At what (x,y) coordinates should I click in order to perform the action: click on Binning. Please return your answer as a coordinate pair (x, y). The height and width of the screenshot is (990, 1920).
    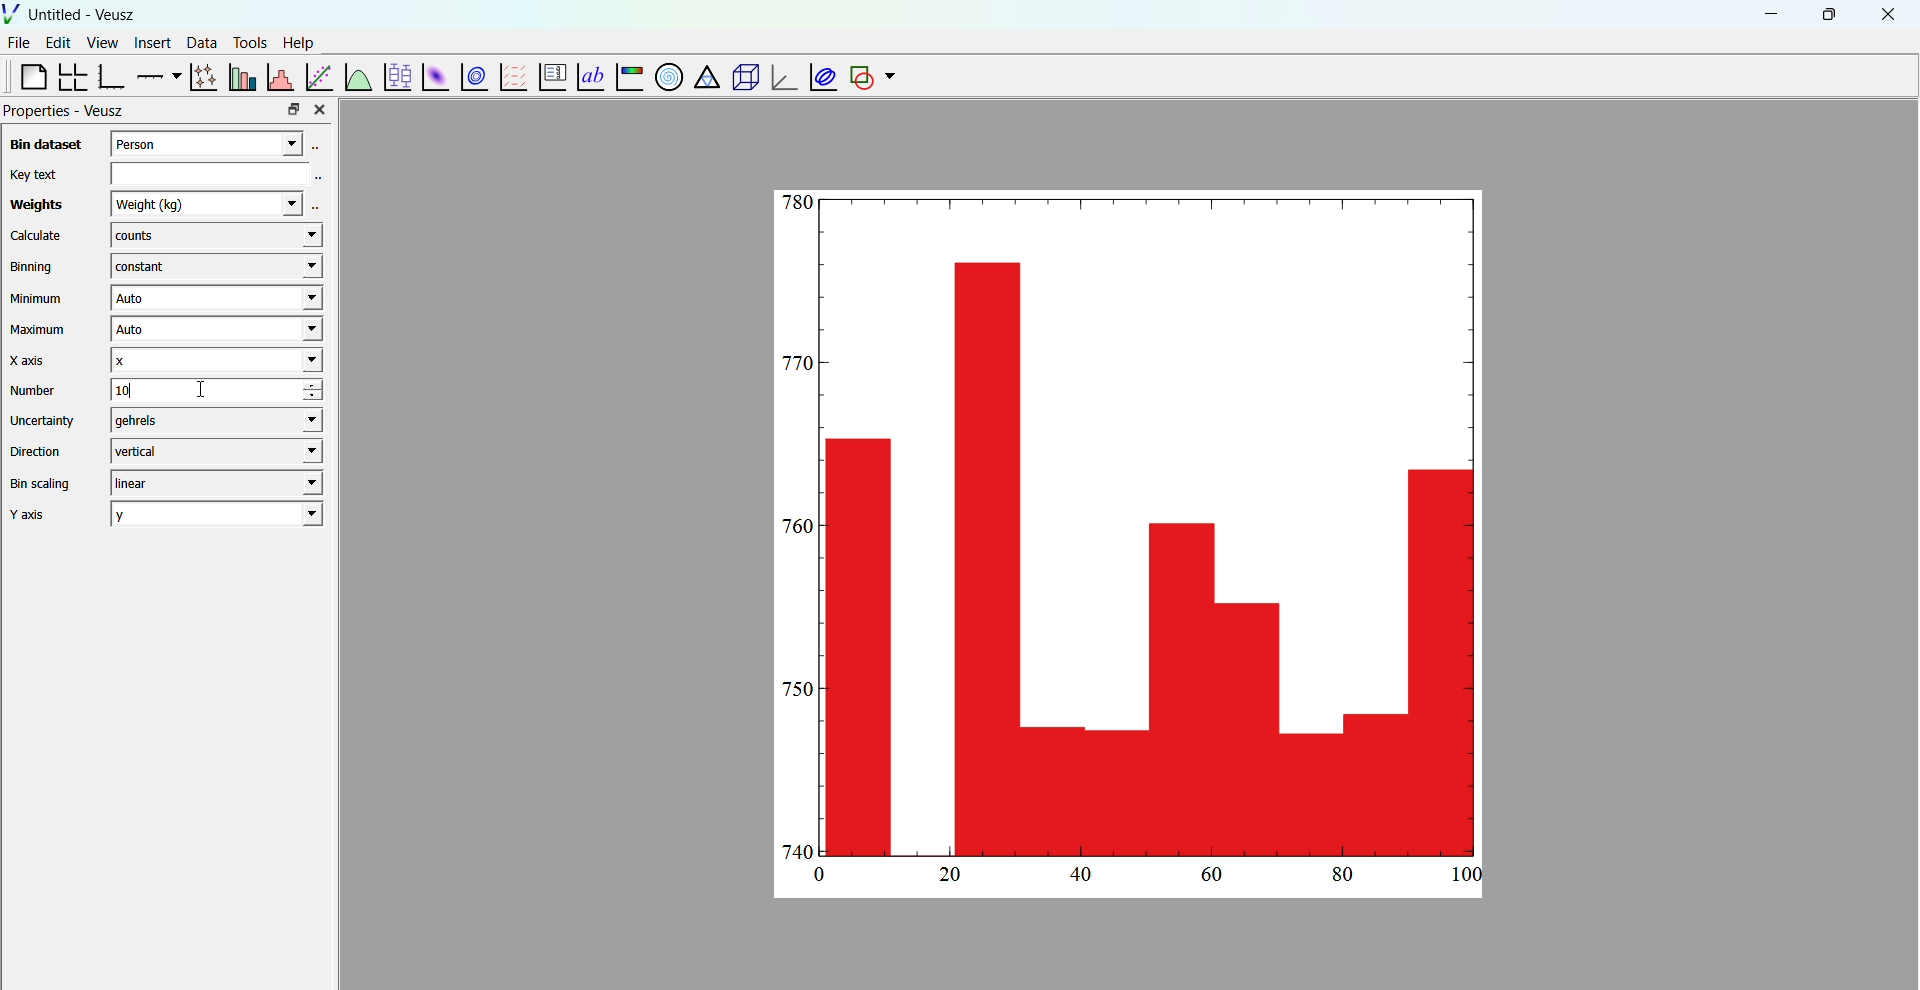
    Looking at the image, I should click on (35, 267).